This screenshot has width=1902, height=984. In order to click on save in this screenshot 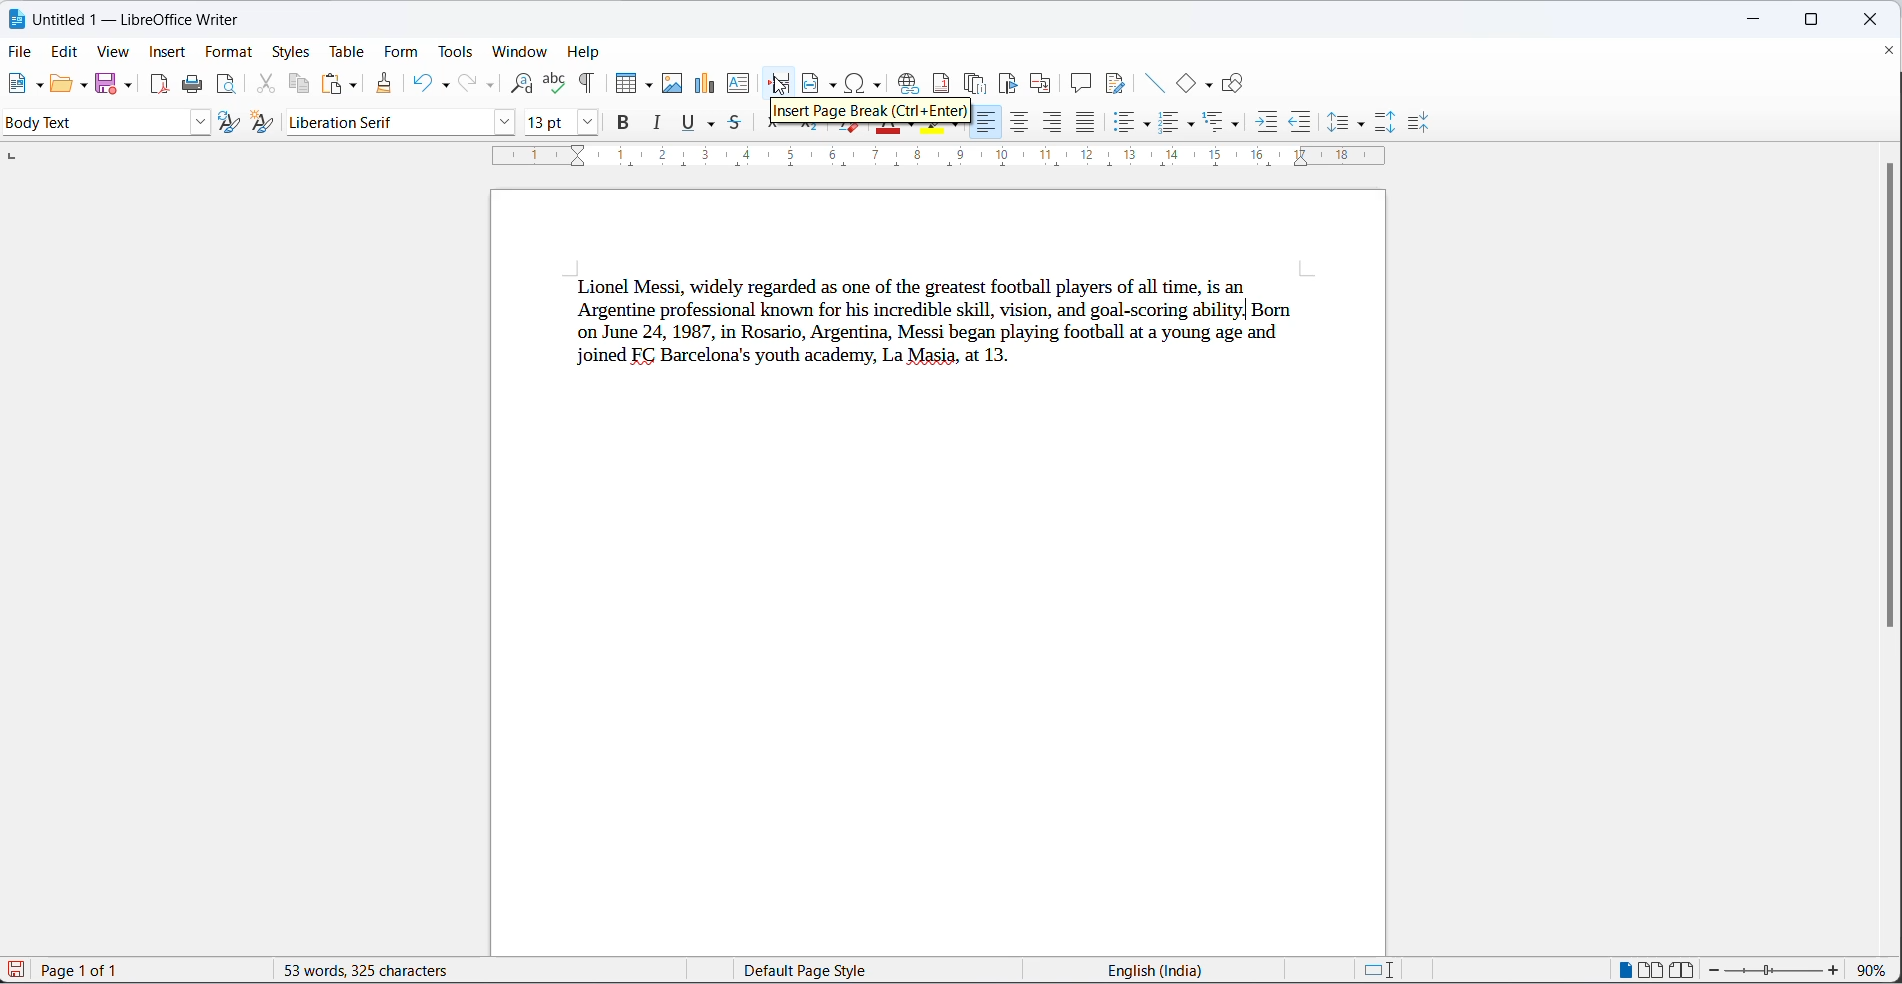, I will do `click(106, 85)`.